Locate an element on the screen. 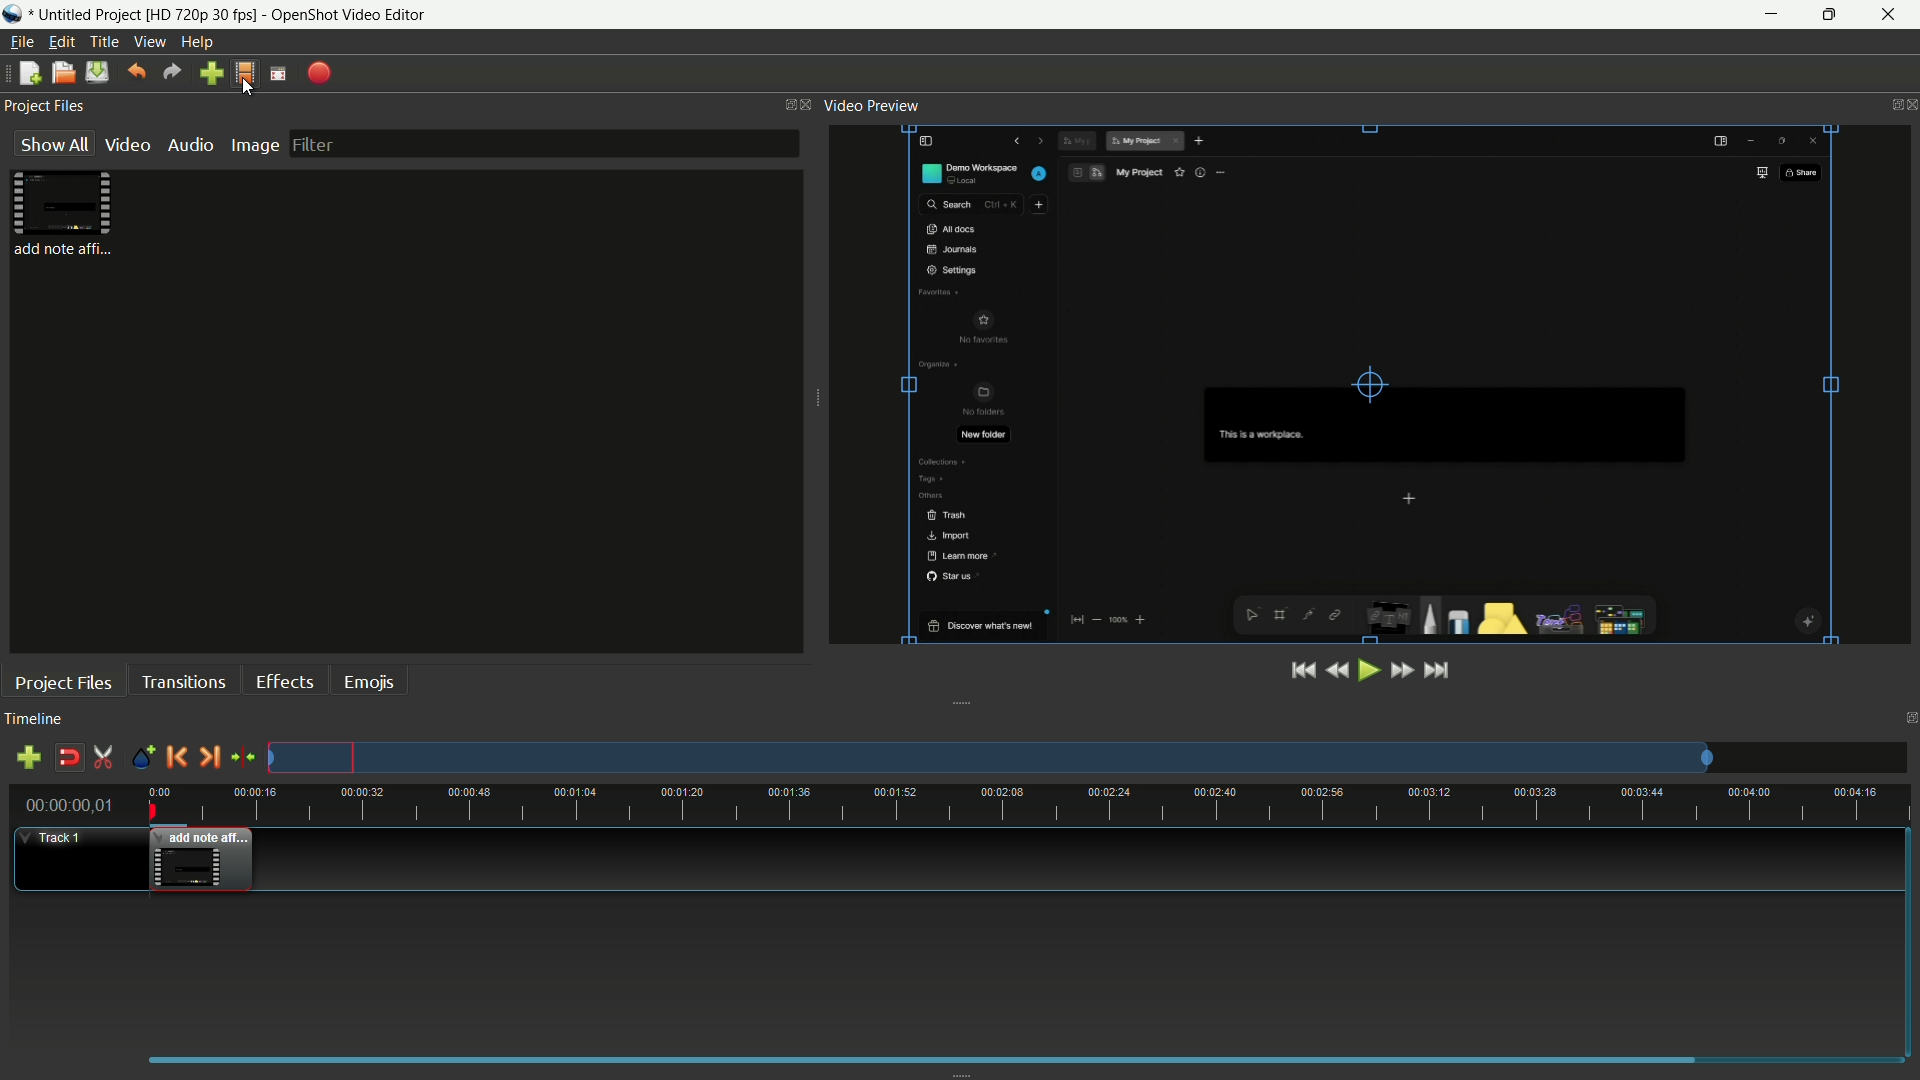 This screenshot has height=1080, width=1920. play or pause is located at coordinates (1367, 672).